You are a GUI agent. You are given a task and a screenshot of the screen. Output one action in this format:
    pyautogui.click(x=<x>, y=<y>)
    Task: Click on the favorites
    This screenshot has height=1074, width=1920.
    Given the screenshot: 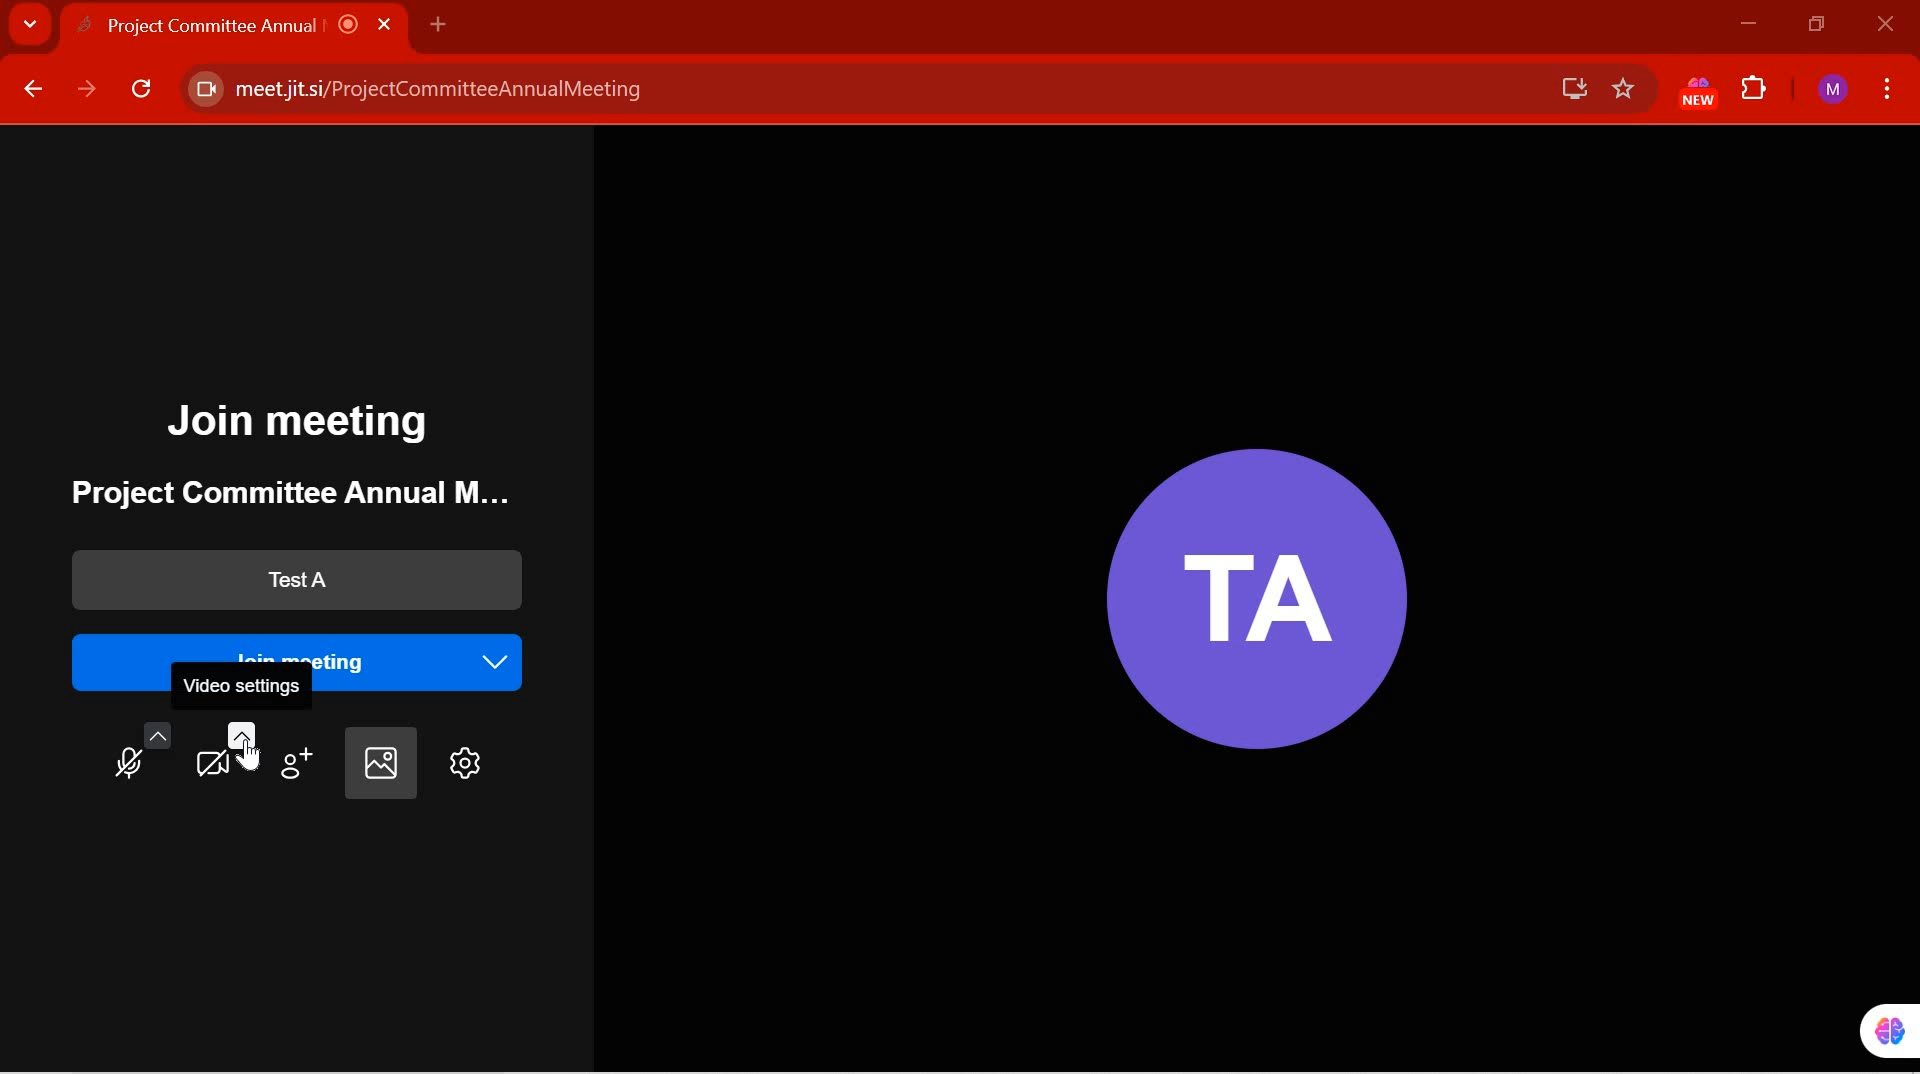 What is the action you would take?
    pyautogui.click(x=1624, y=90)
    